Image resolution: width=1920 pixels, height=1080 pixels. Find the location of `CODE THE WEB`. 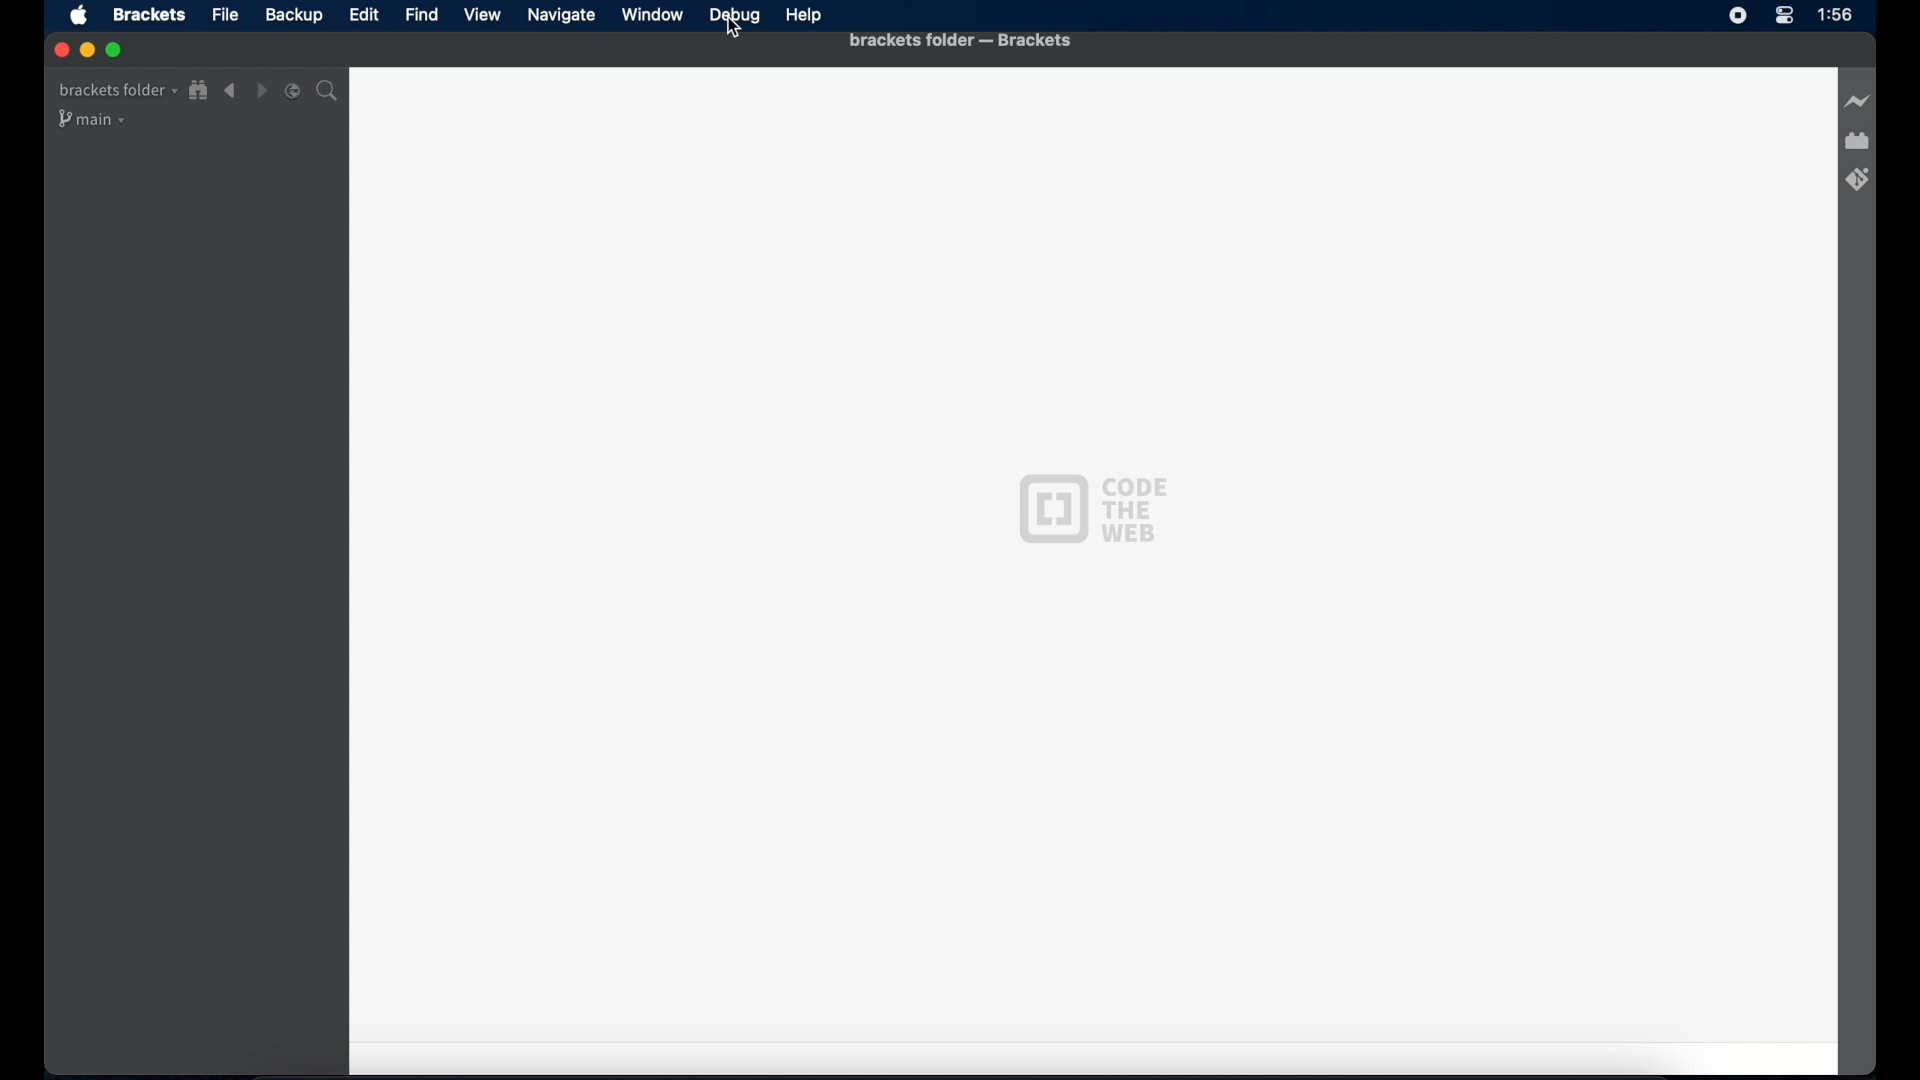

CODE THE WEB is located at coordinates (1147, 507).